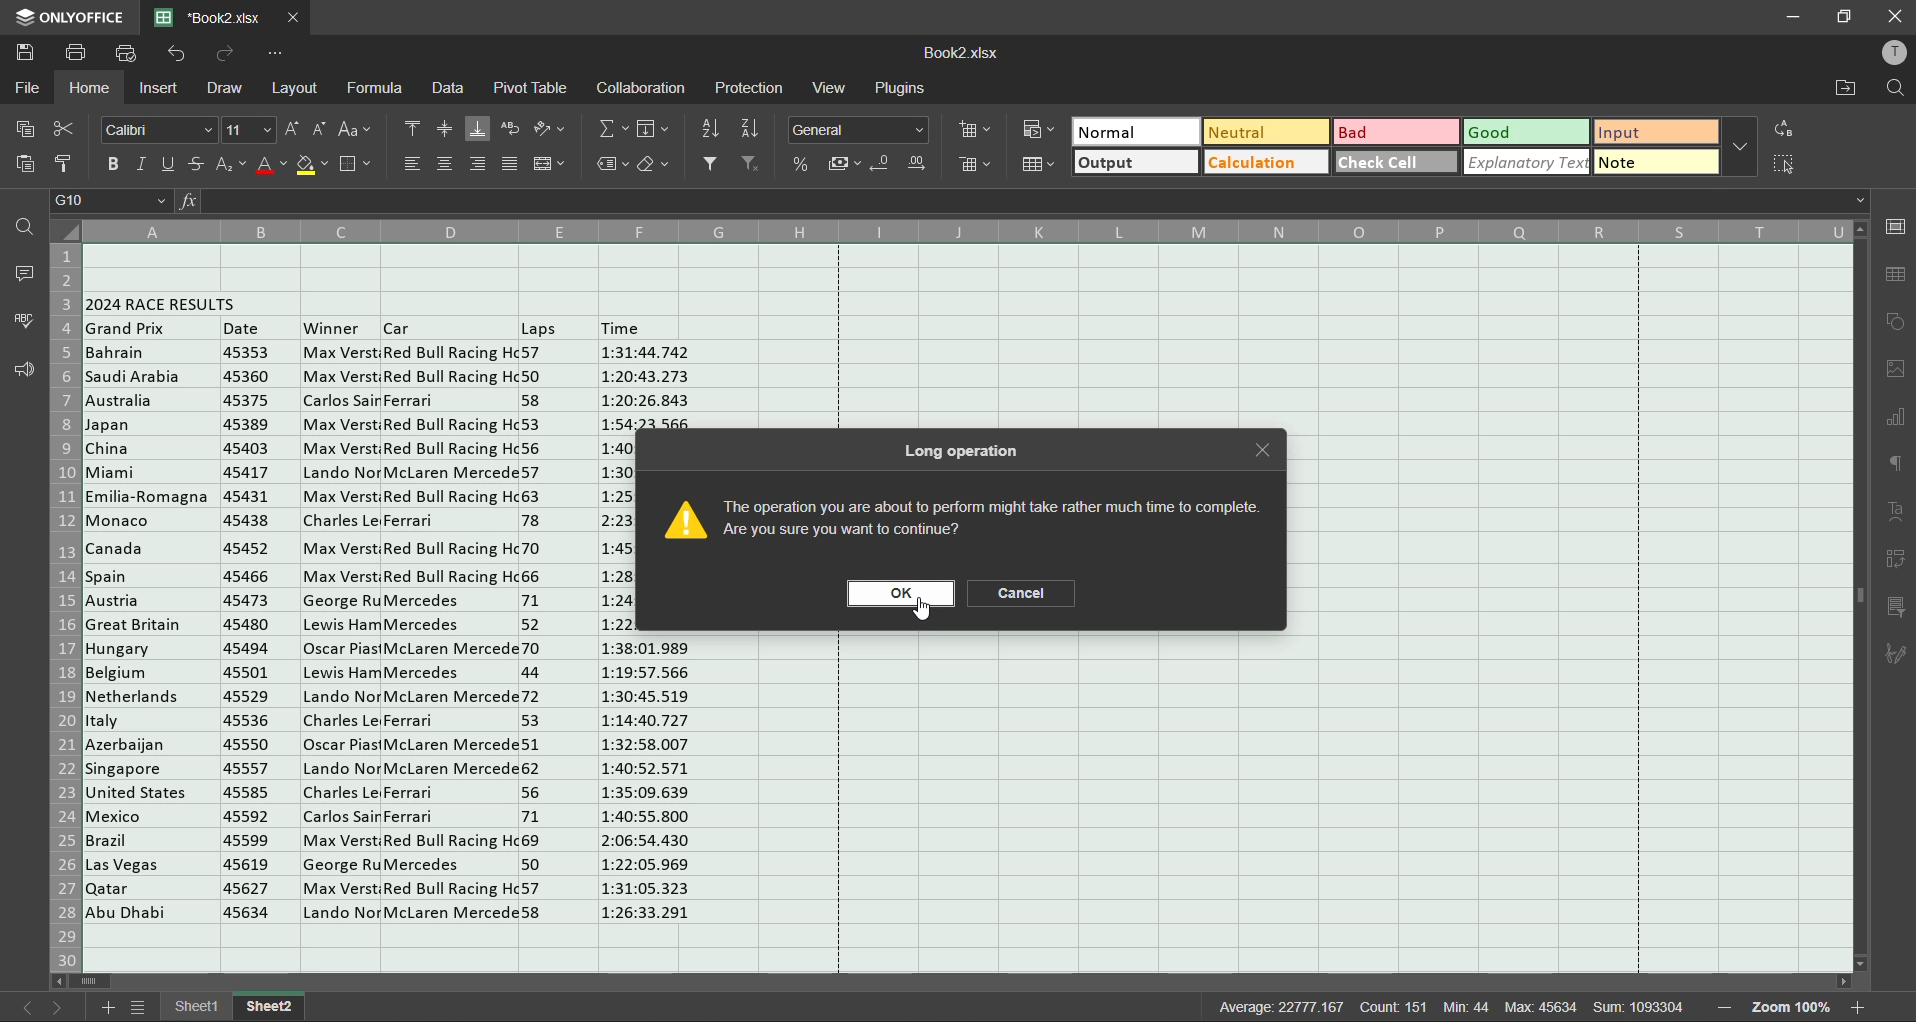  Describe the element at coordinates (113, 1008) in the screenshot. I see `add sheet` at that location.